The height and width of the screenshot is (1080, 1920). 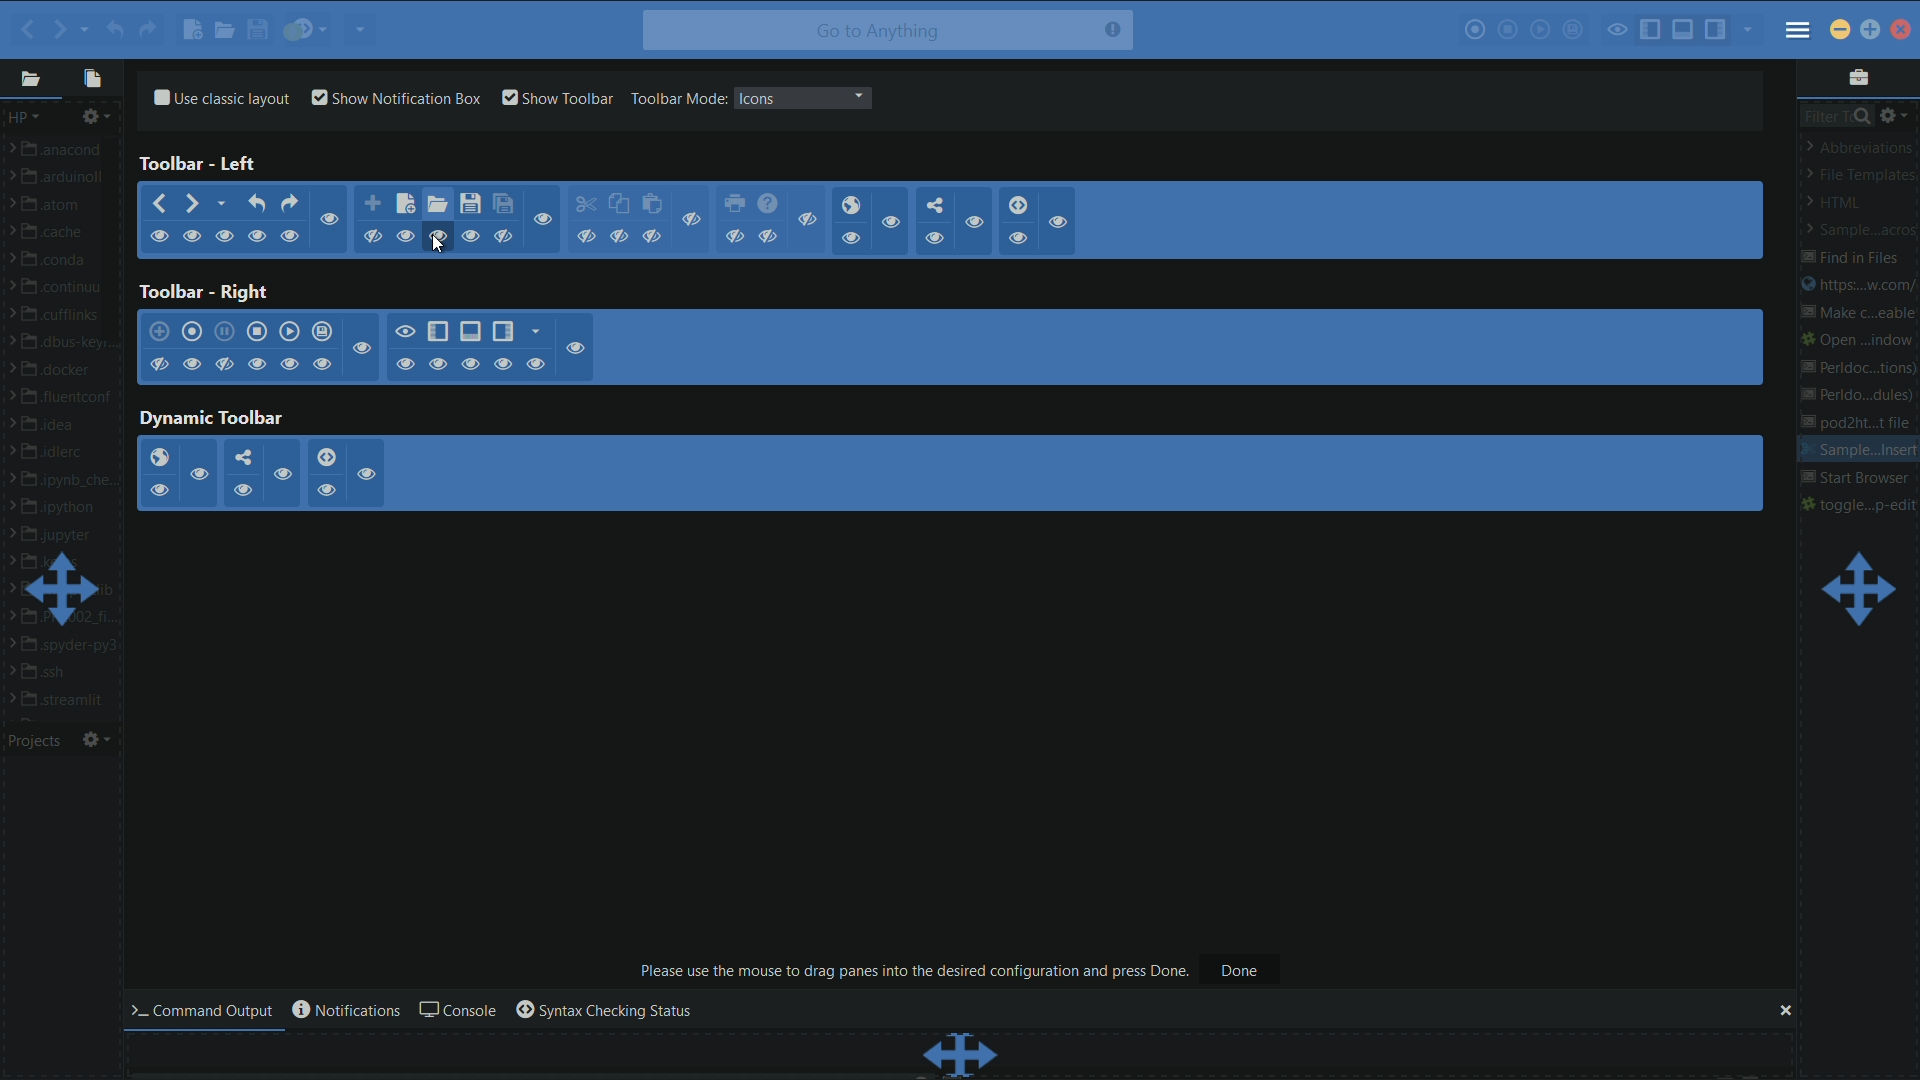 What do you see at coordinates (257, 331) in the screenshot?
I see `stop macro` at bounding box center [257, 331].